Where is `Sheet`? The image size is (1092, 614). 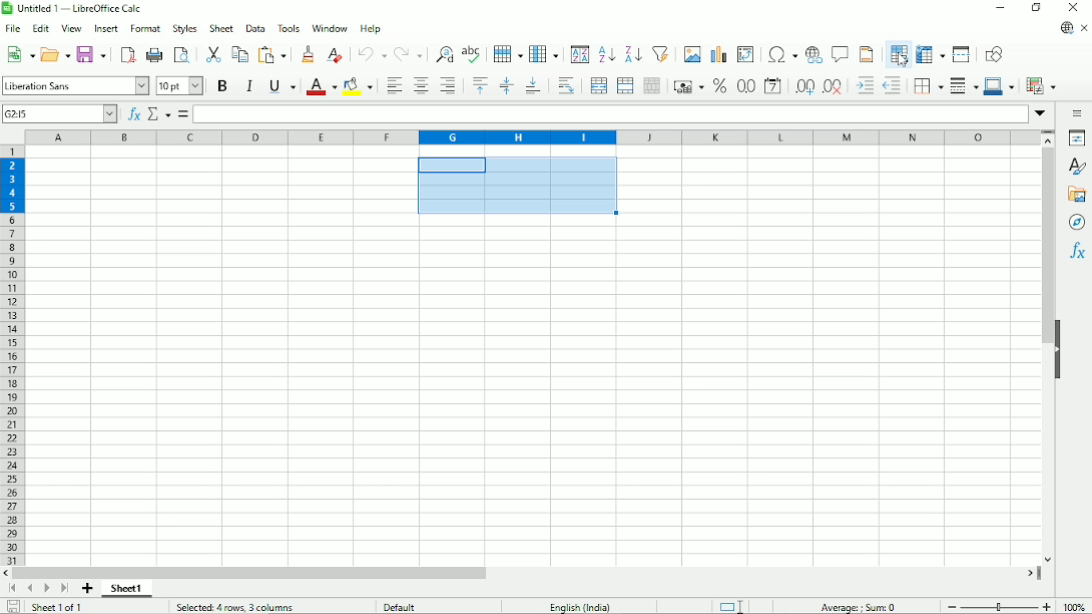
Sheet is located at coordinates (223, 27).